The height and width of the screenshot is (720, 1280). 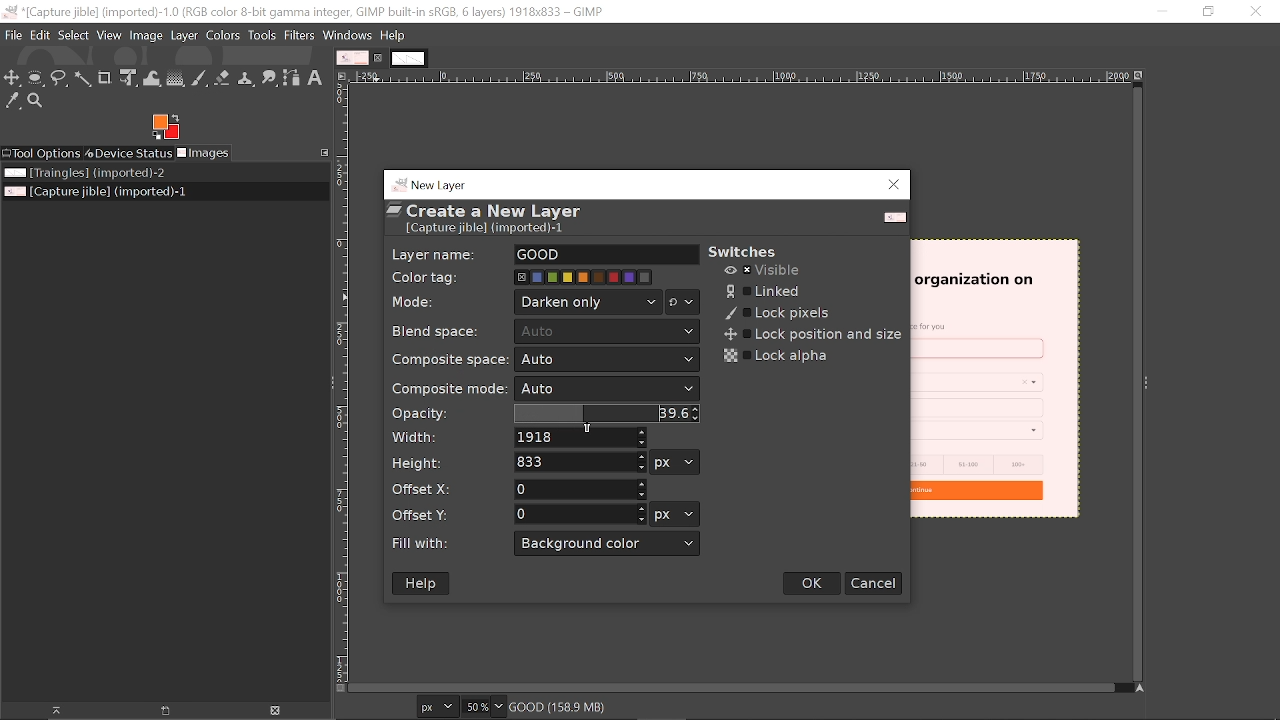 What do you see at coordinates (128, 78) in the screenshot?
I see `Unified transform tool` at bounding box center [128, 78].